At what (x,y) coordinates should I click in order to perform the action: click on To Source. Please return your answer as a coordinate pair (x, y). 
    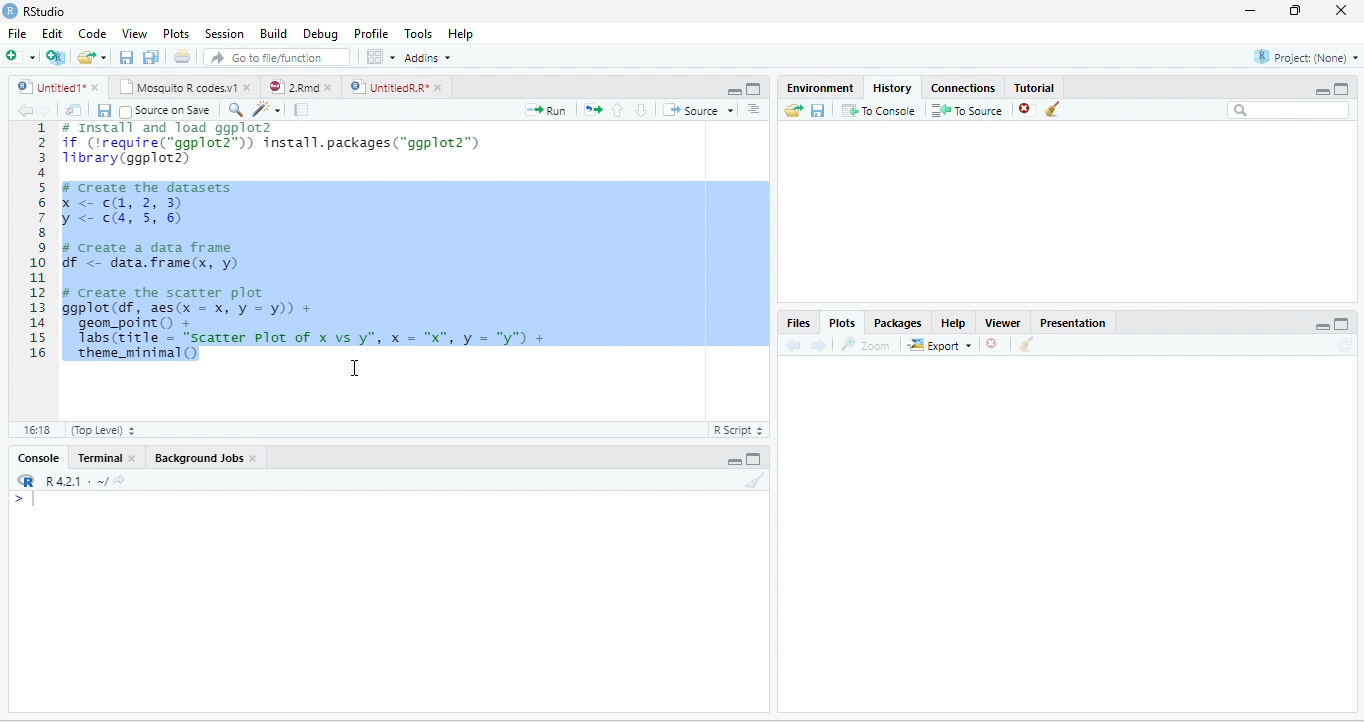
    Looking at the image, I should click on (968, 111).